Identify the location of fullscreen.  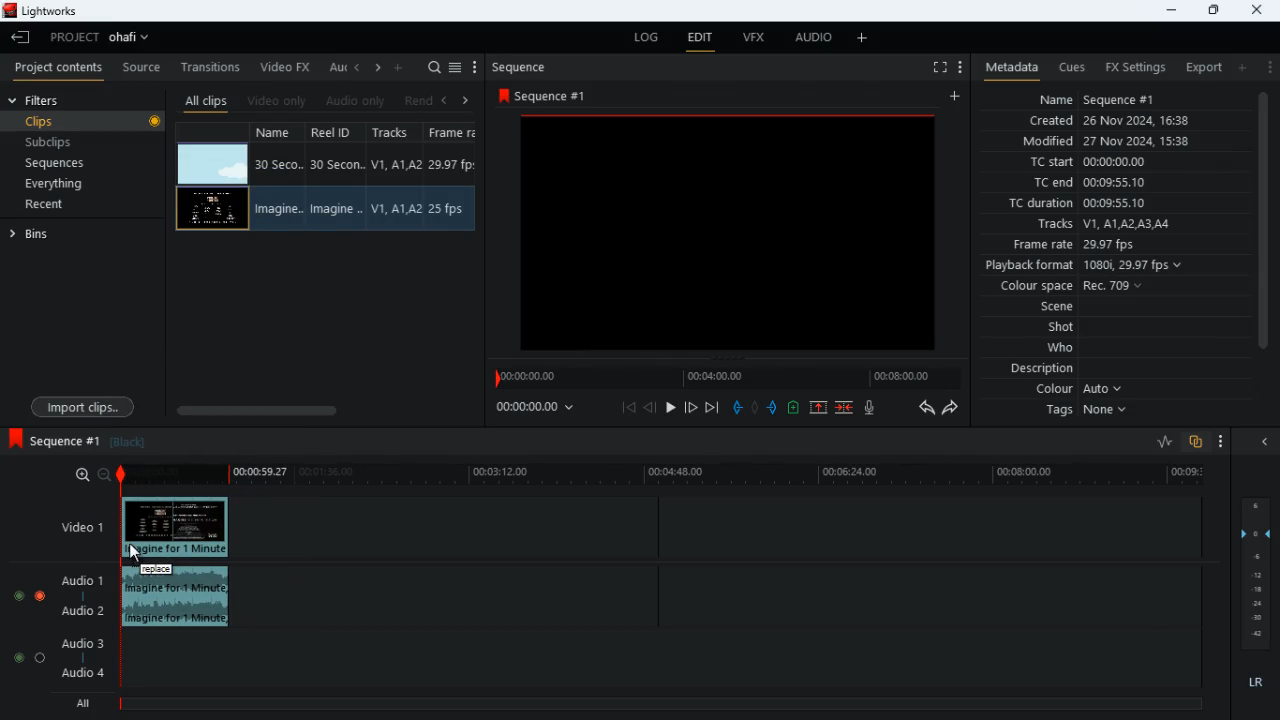
(937, 65).